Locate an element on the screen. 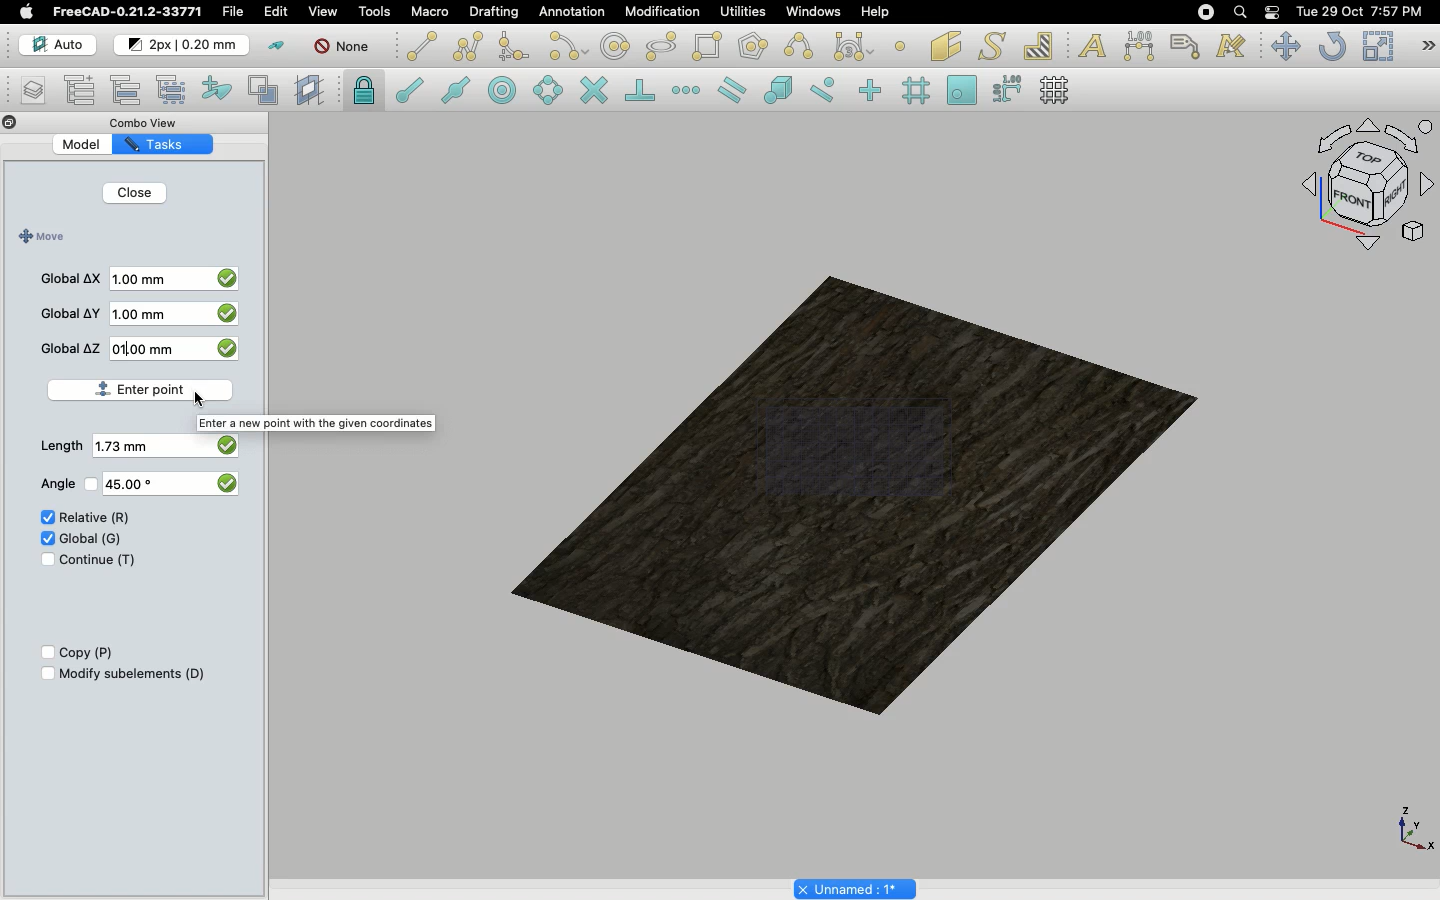  Circle is located at coordinates (616, 49).